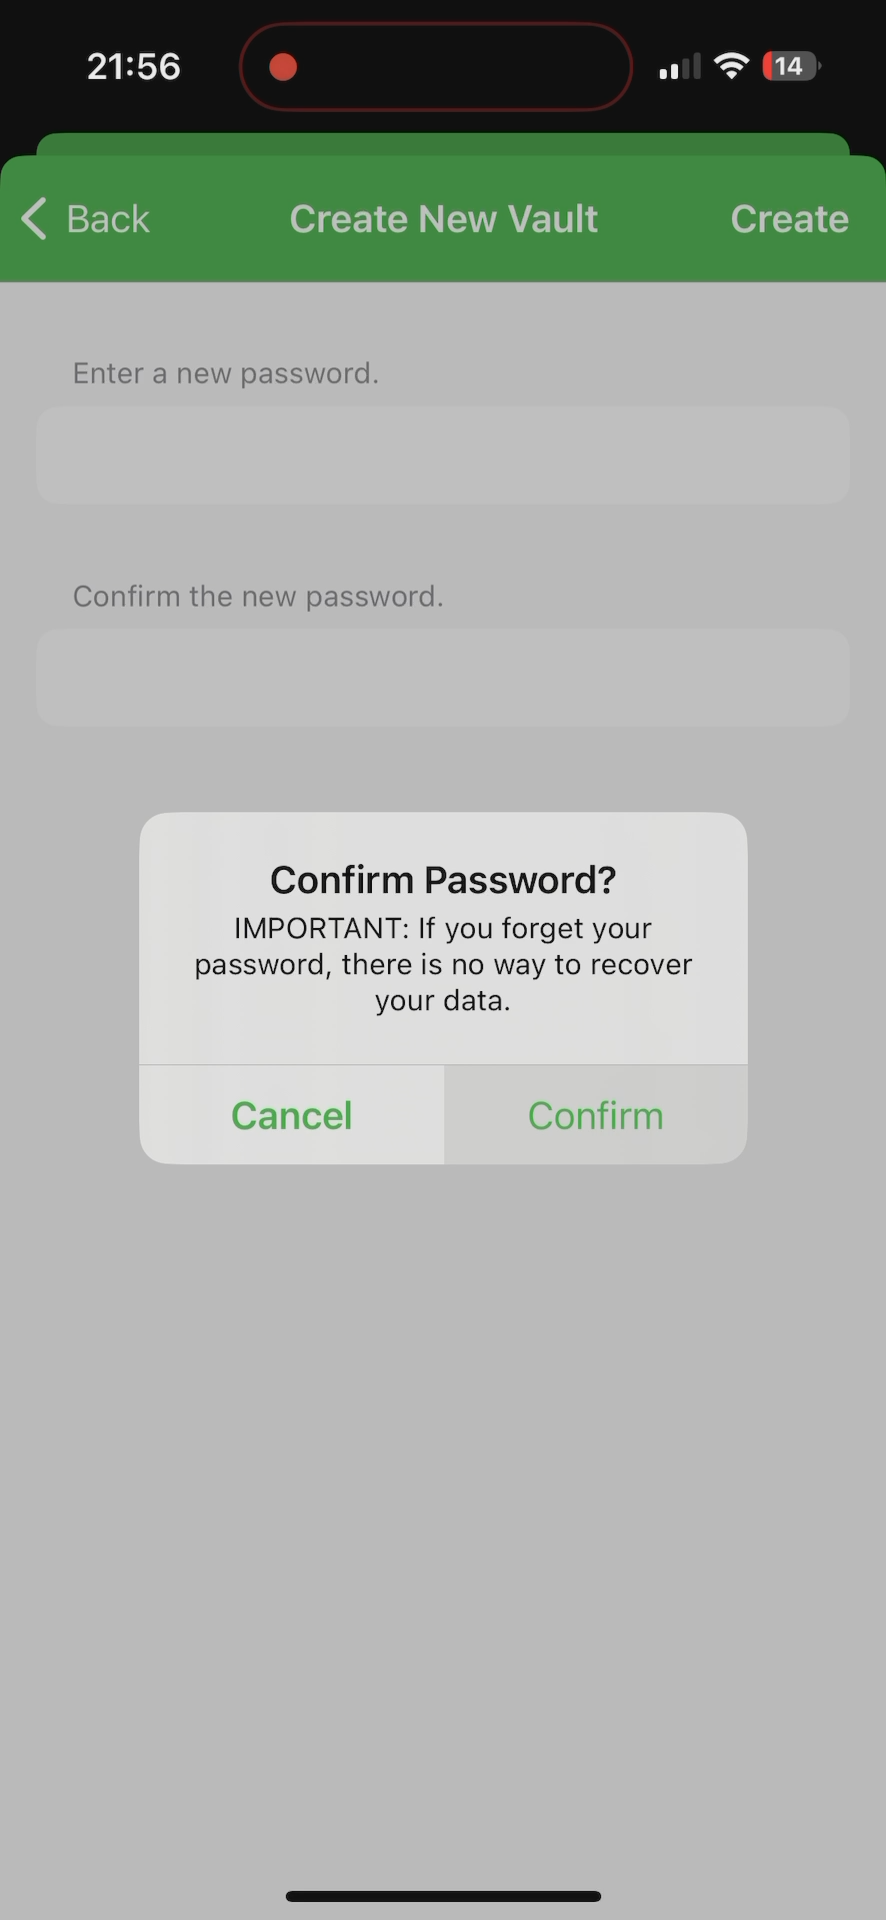  What do you see at coordinates (790, 206) in the screenshot?
I see `create` at bounding box center [790, 206].